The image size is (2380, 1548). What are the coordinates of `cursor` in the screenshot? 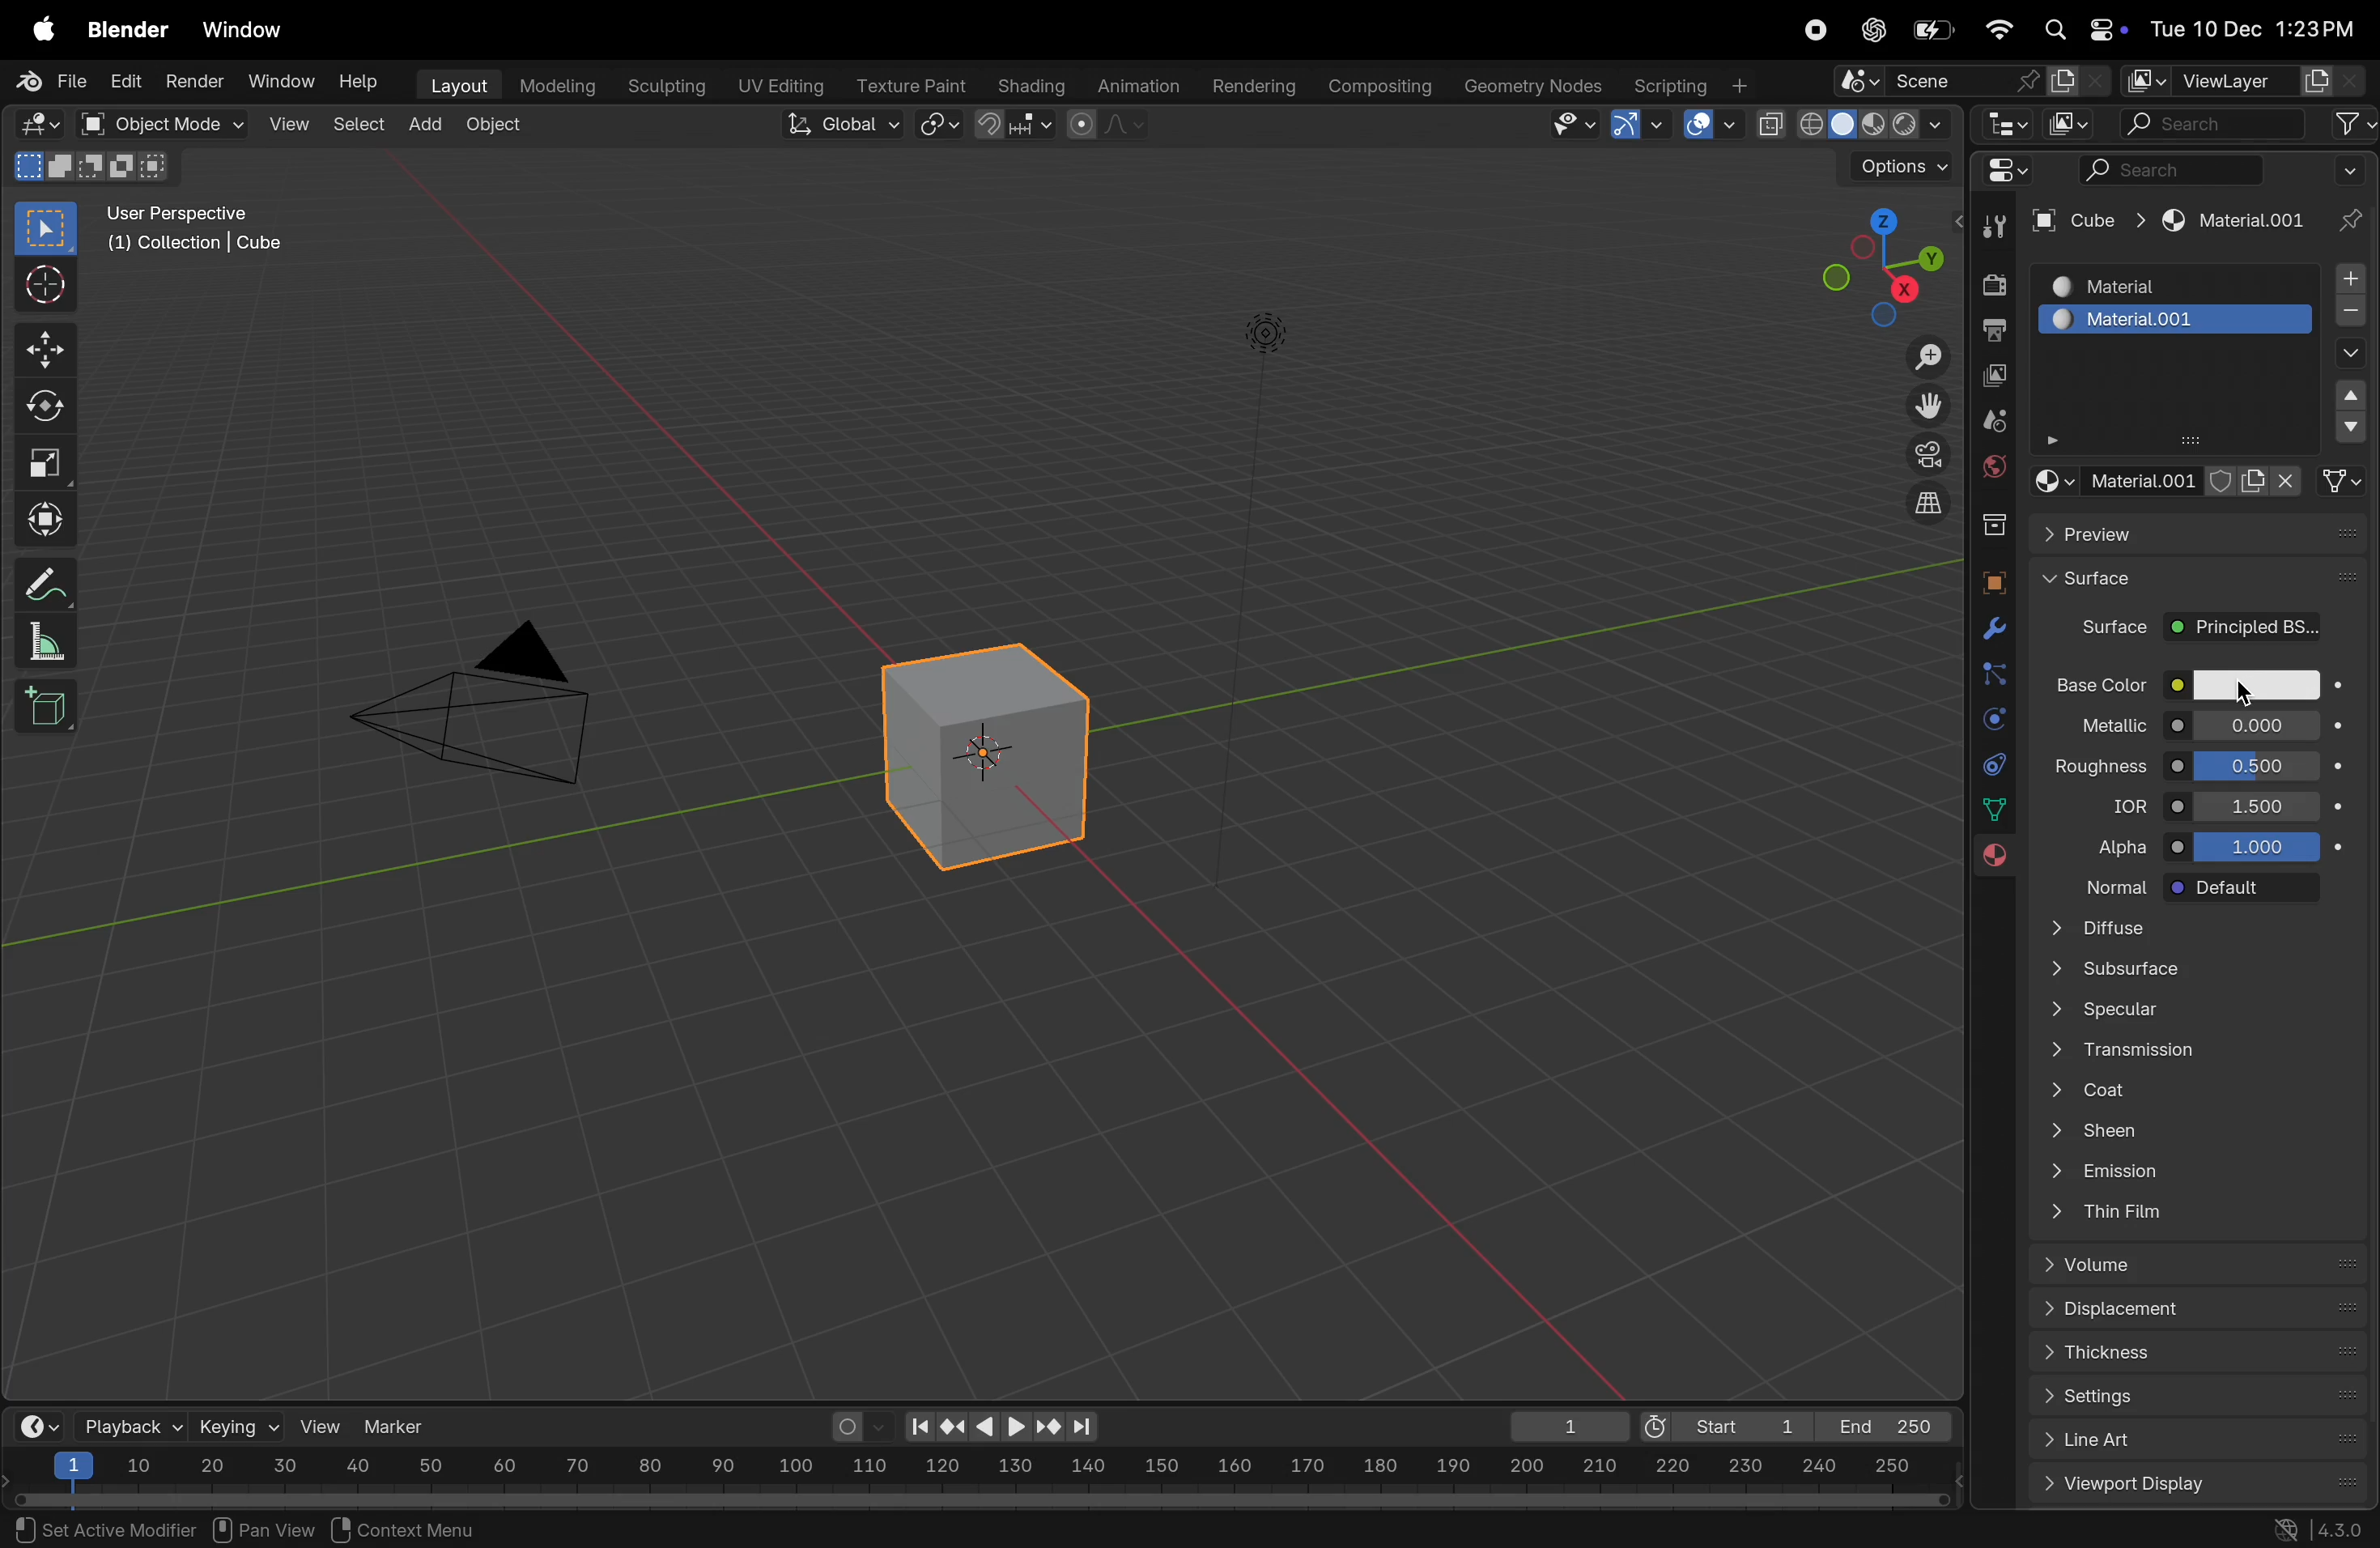 It's located at (42, 287).